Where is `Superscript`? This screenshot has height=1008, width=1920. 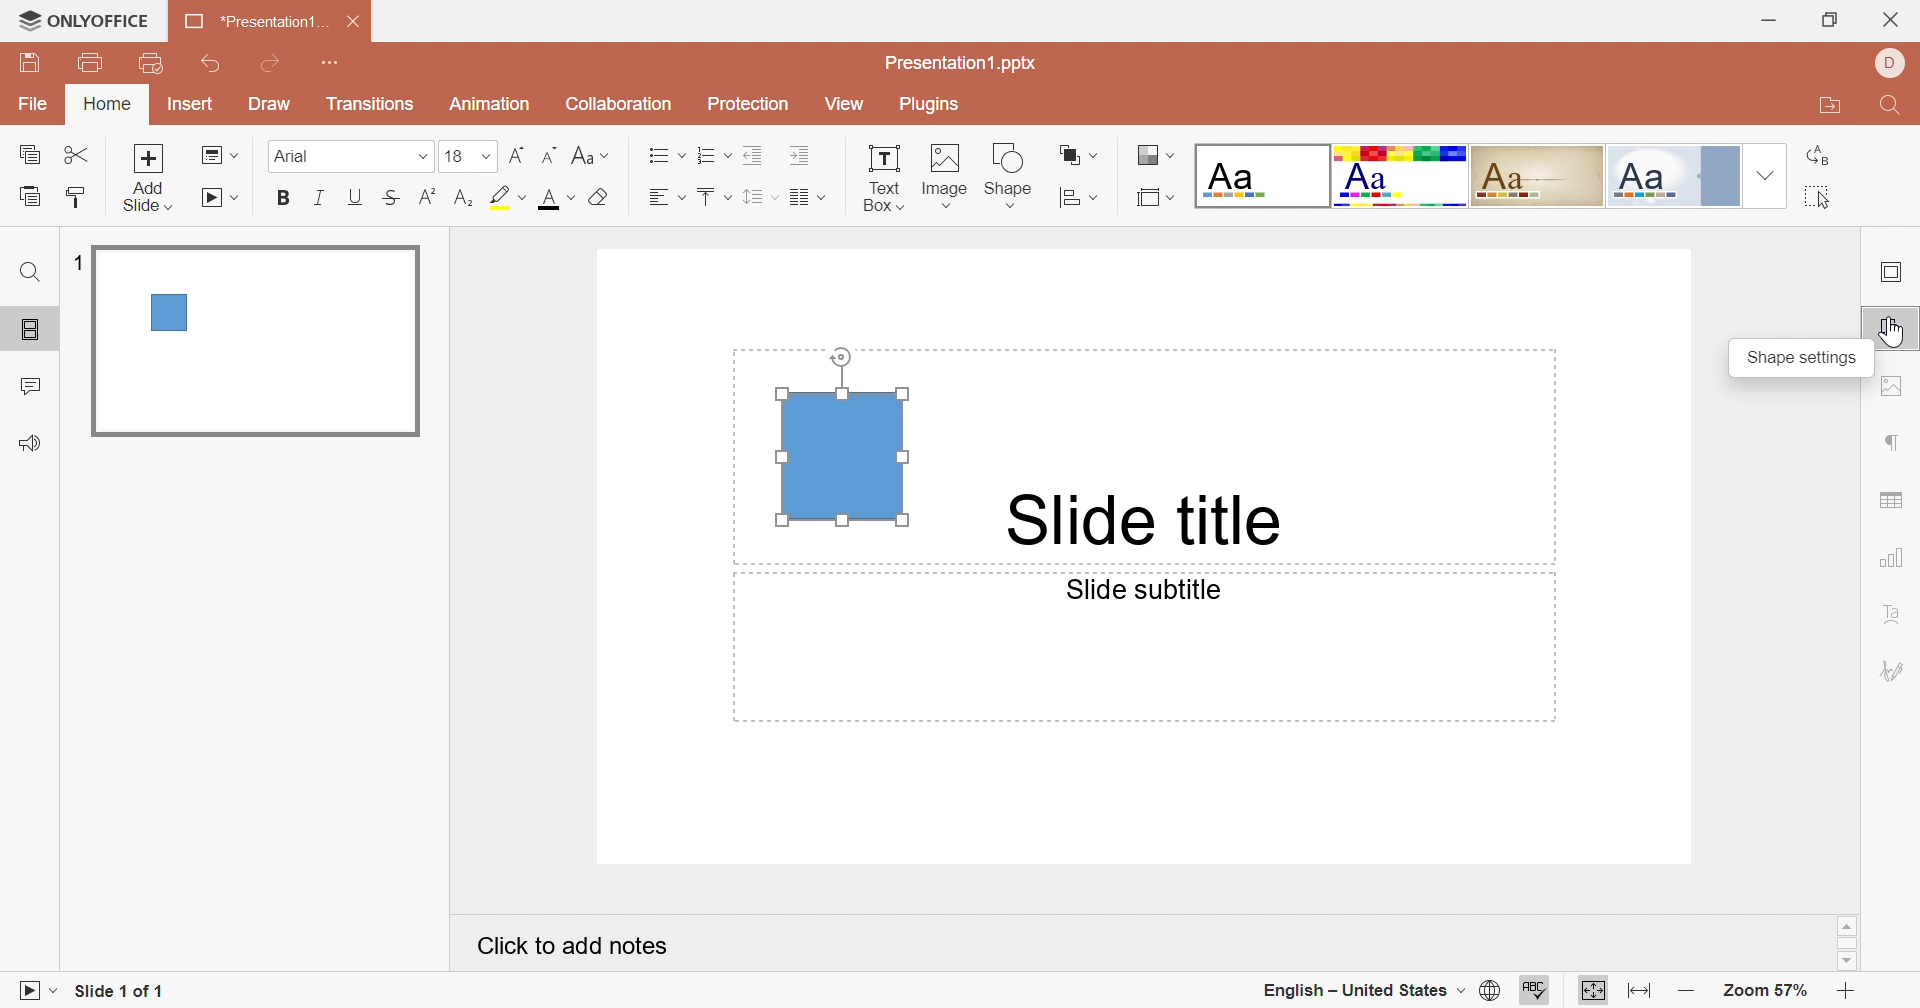 Superscript is located at coordinates (428, 197).